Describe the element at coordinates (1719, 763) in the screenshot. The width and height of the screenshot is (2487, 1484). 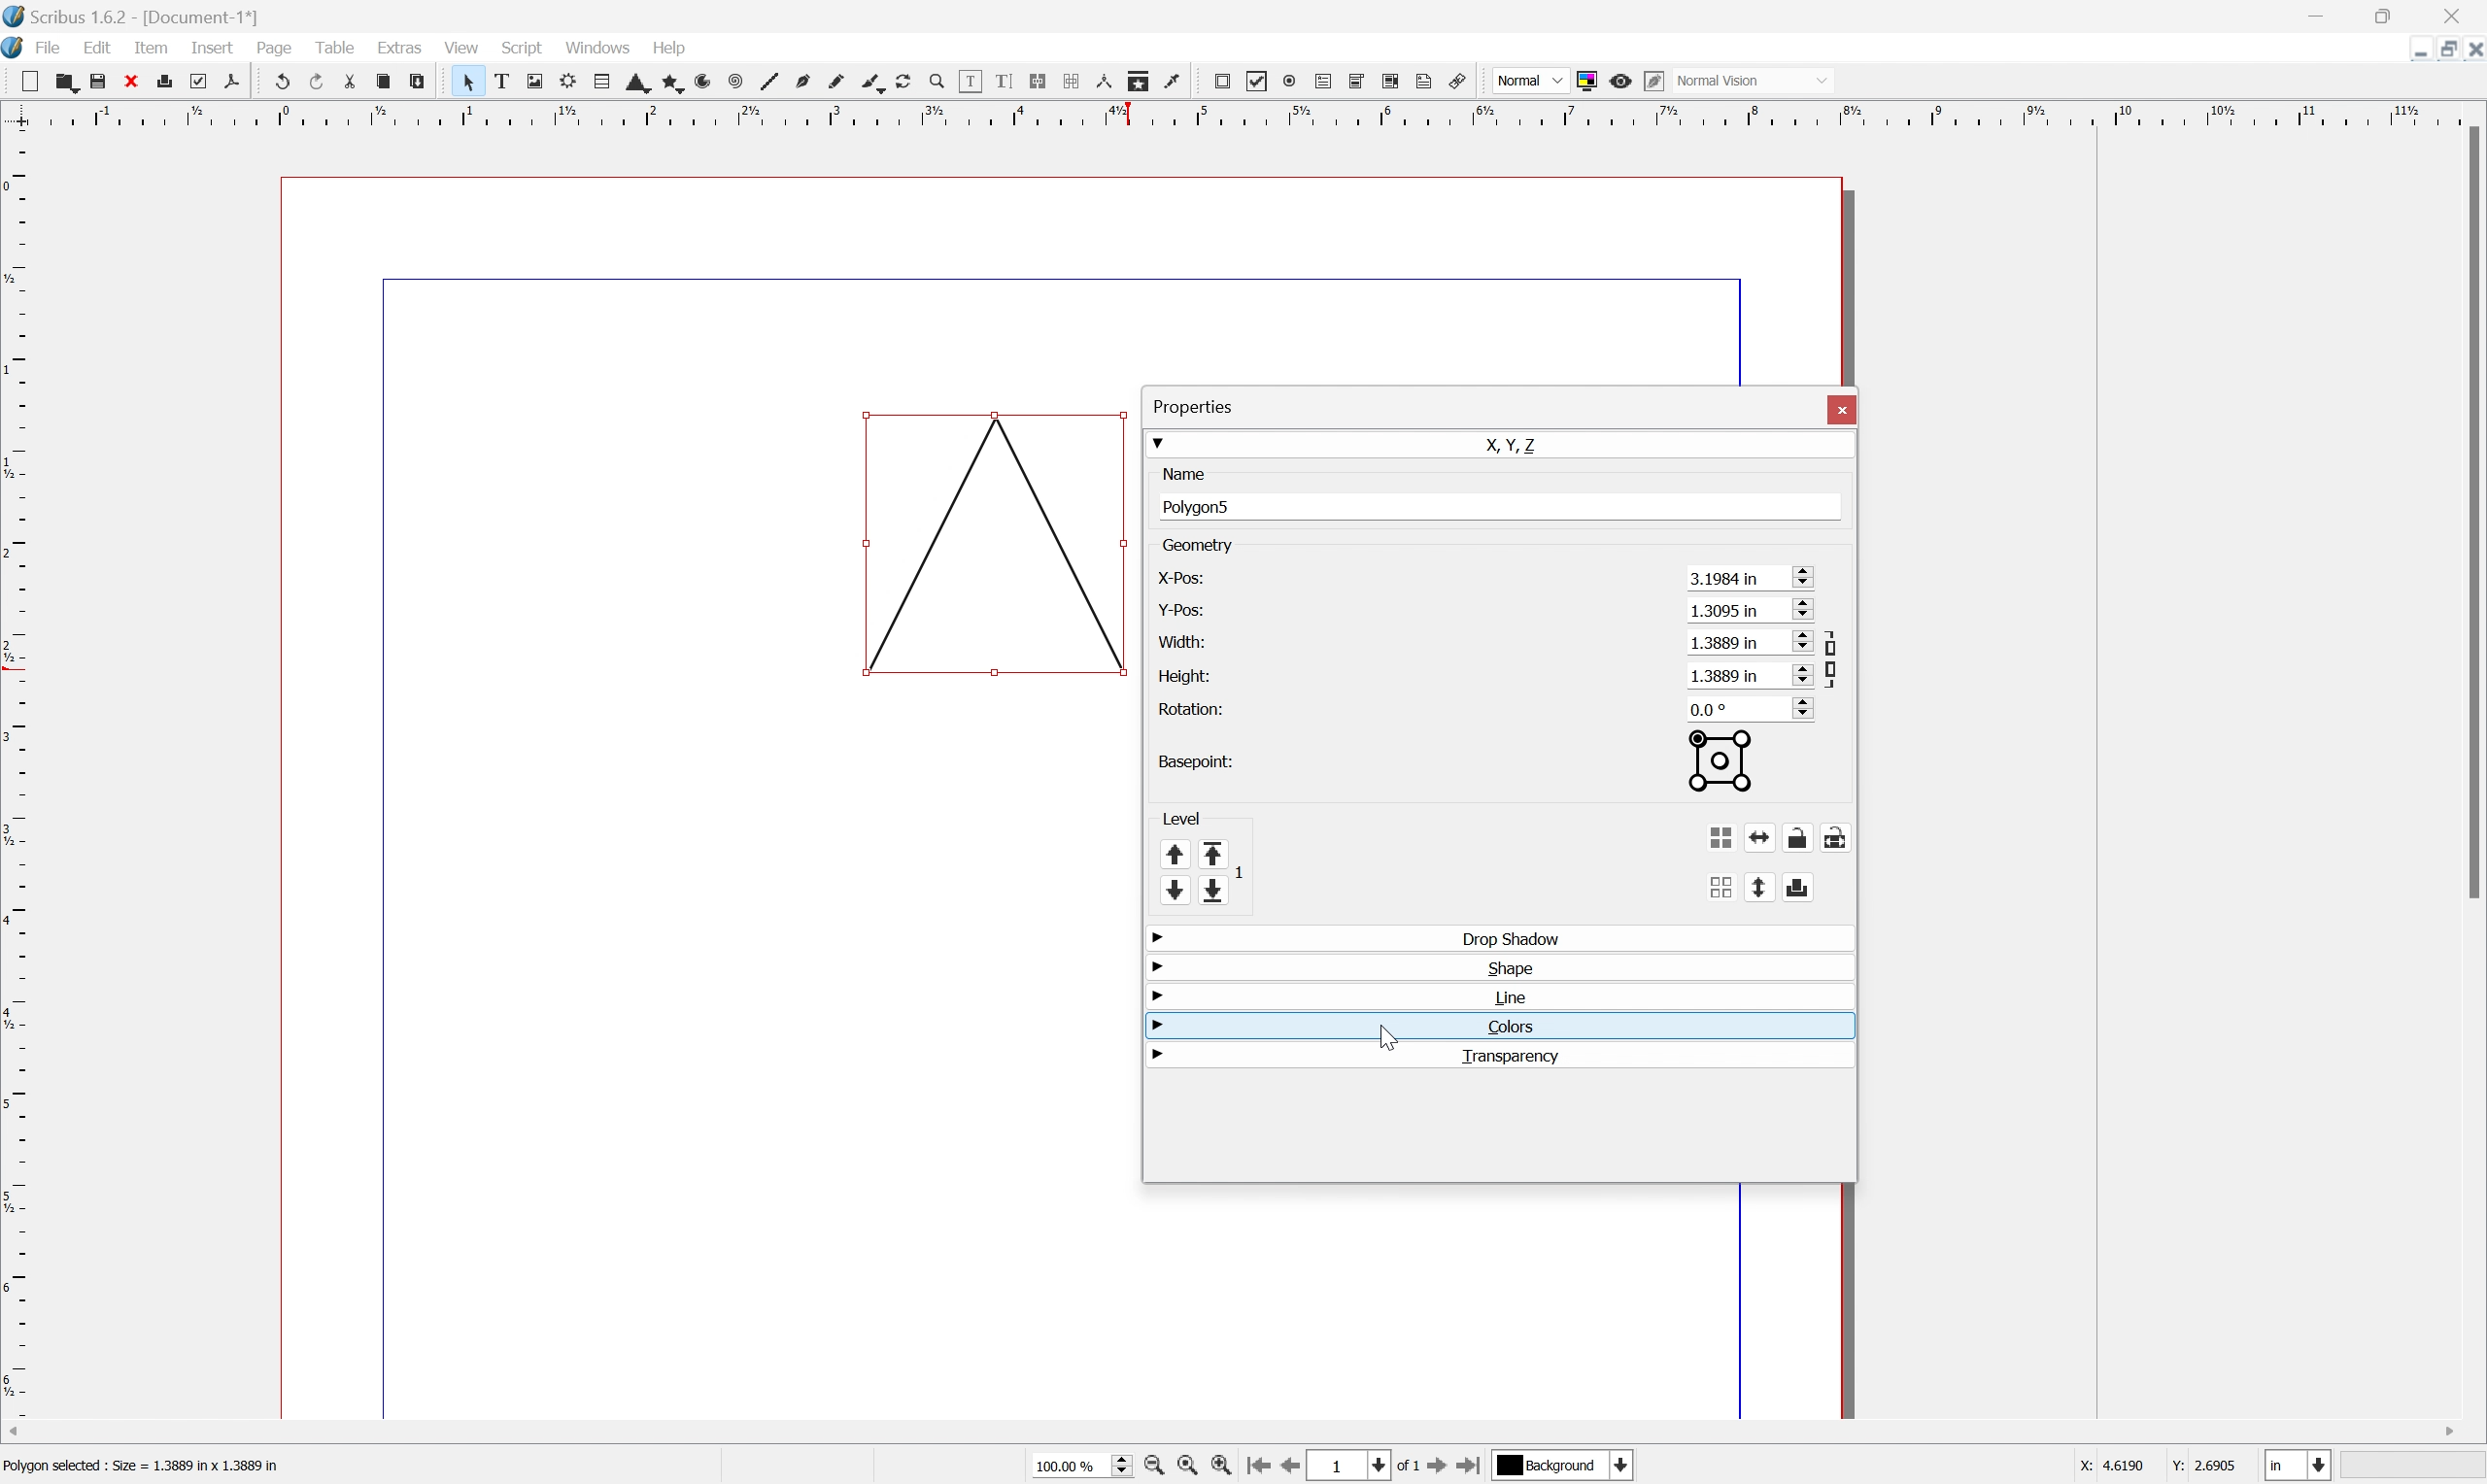
I see `Basepoint` at that location.